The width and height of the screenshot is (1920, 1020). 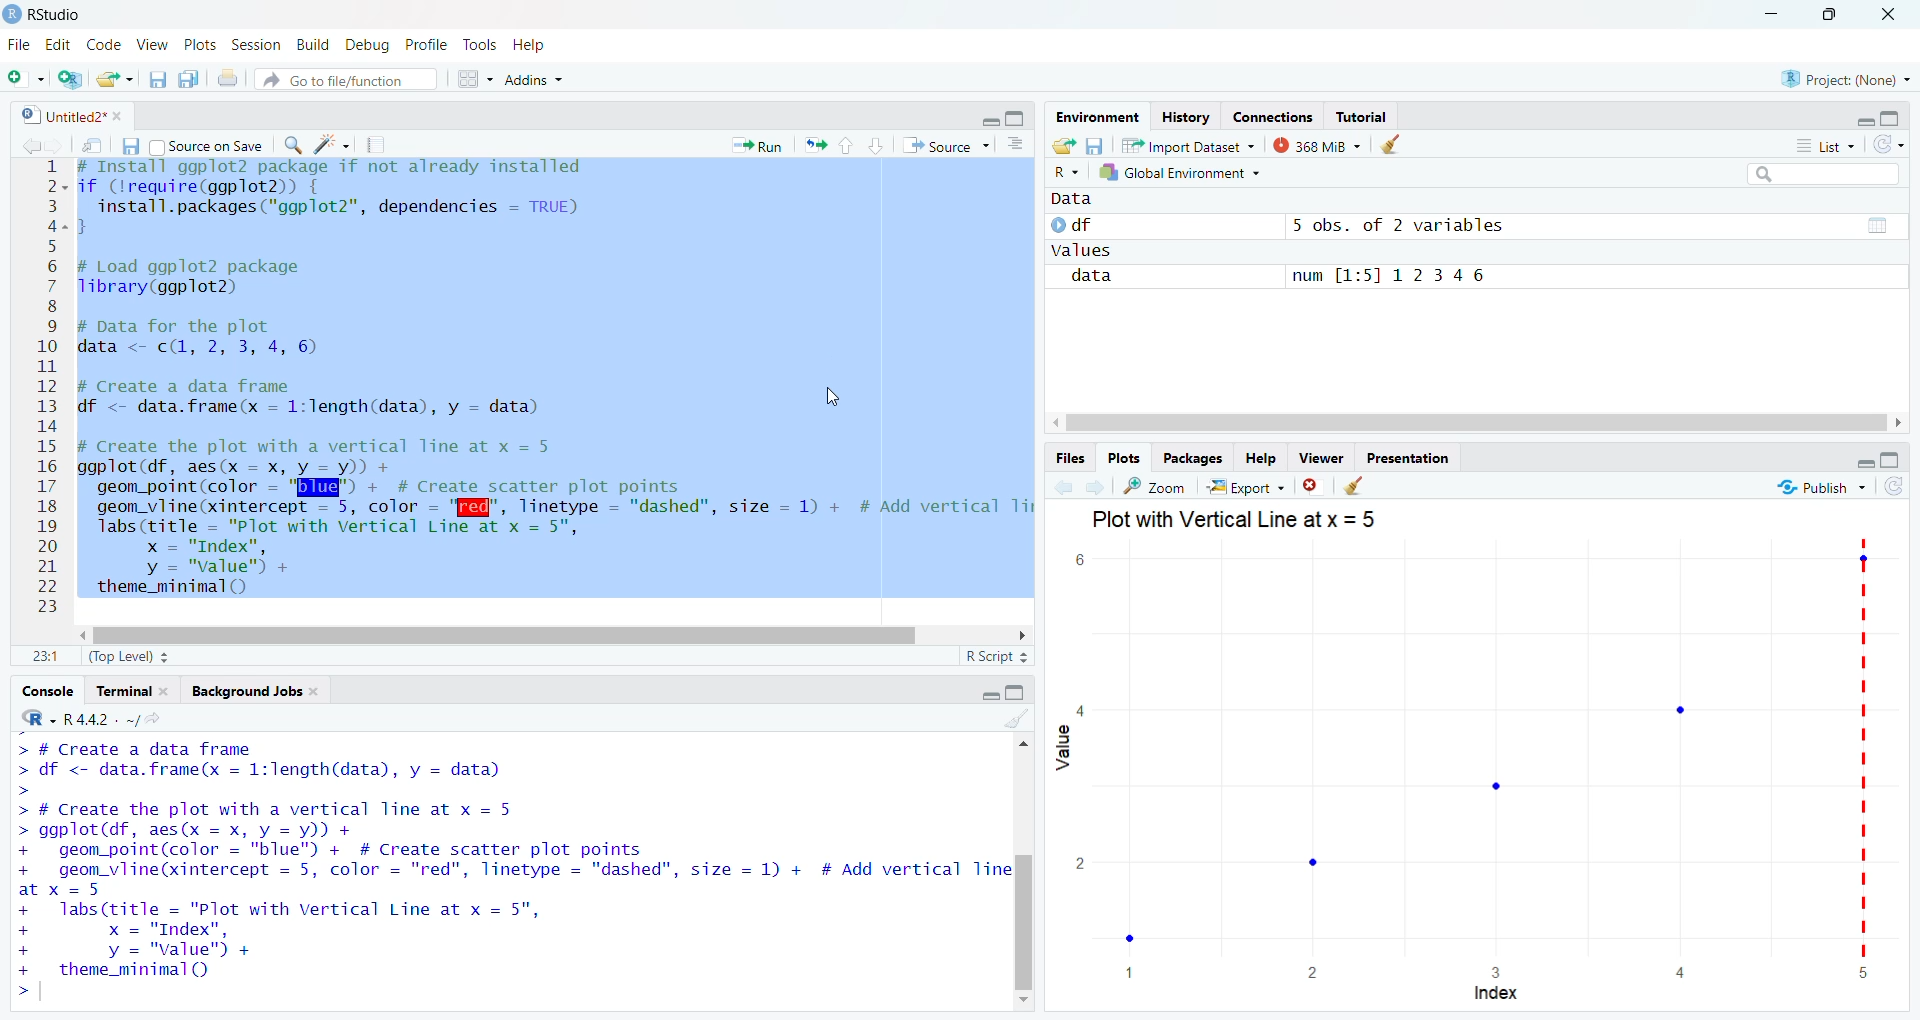 What do you see at coordinates (980, 695) in the screenshot?
I see `minimise` at bounding box center [980, 695].